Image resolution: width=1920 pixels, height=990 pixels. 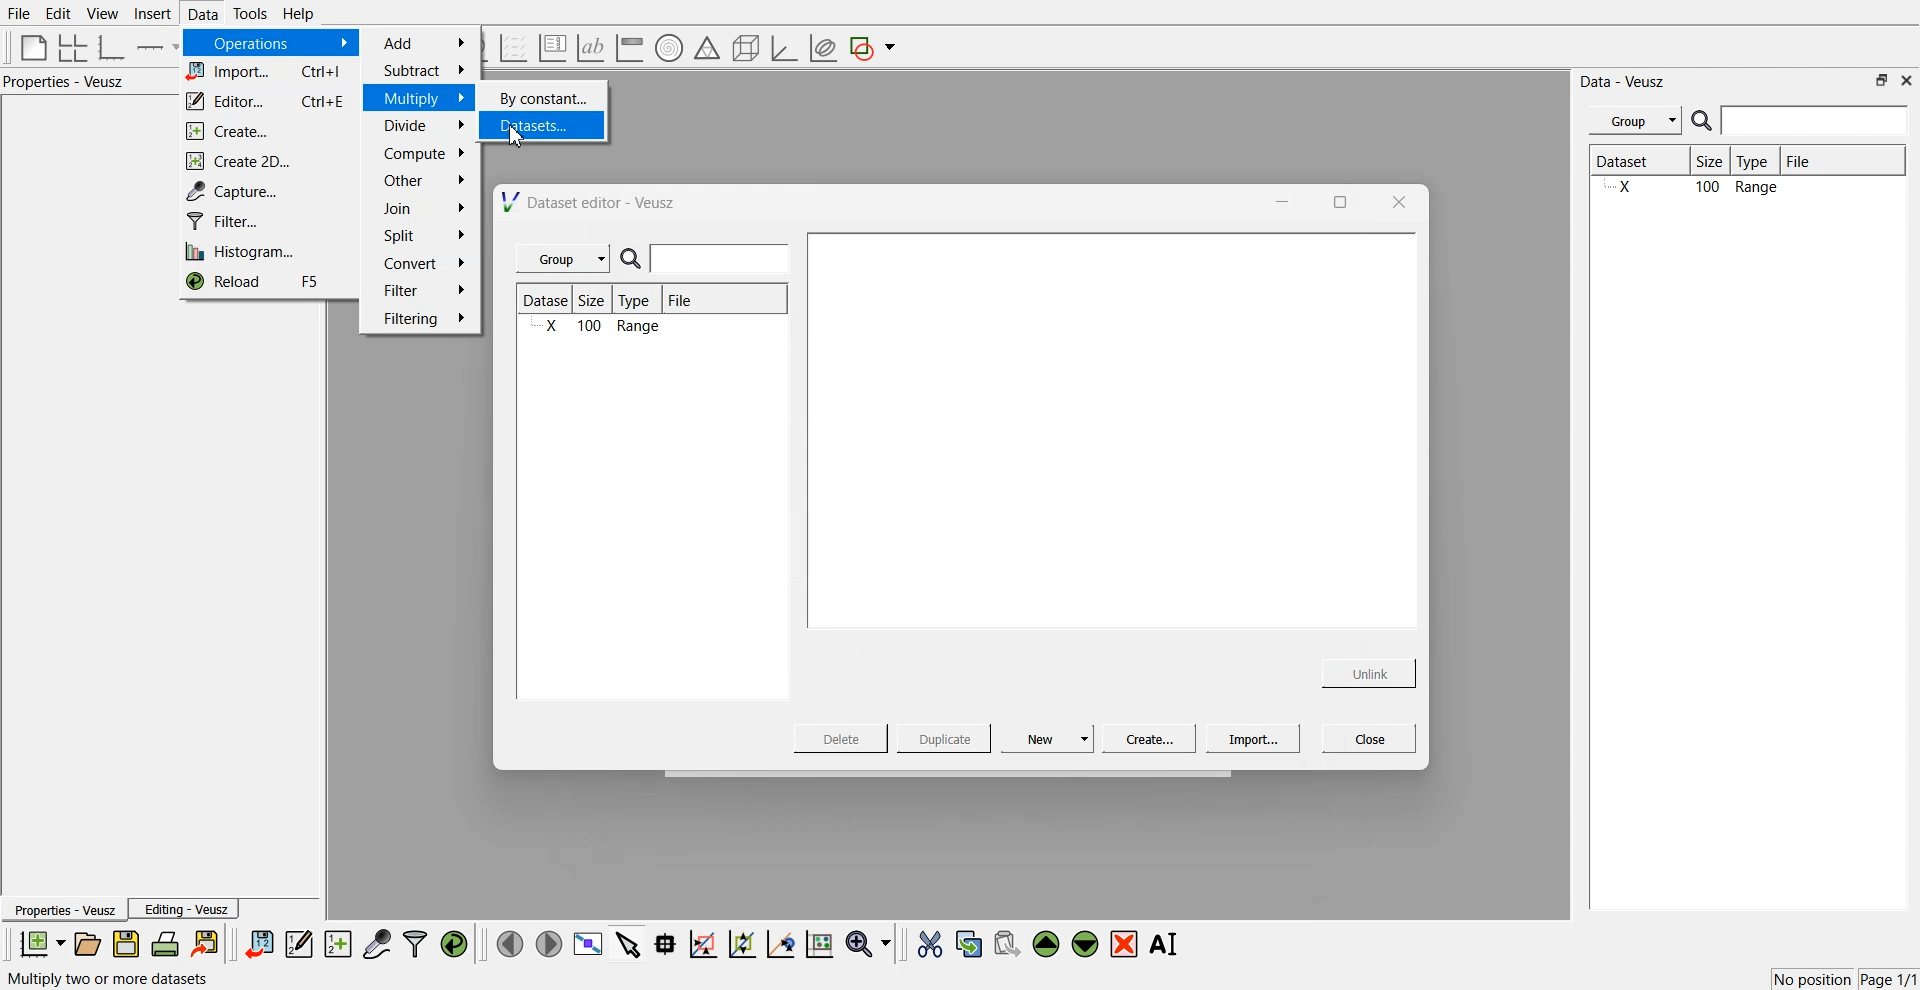 What do you see at coordinates (40, 943) in the screenshot?
I see `new documents` at bounding box center [40, 943].